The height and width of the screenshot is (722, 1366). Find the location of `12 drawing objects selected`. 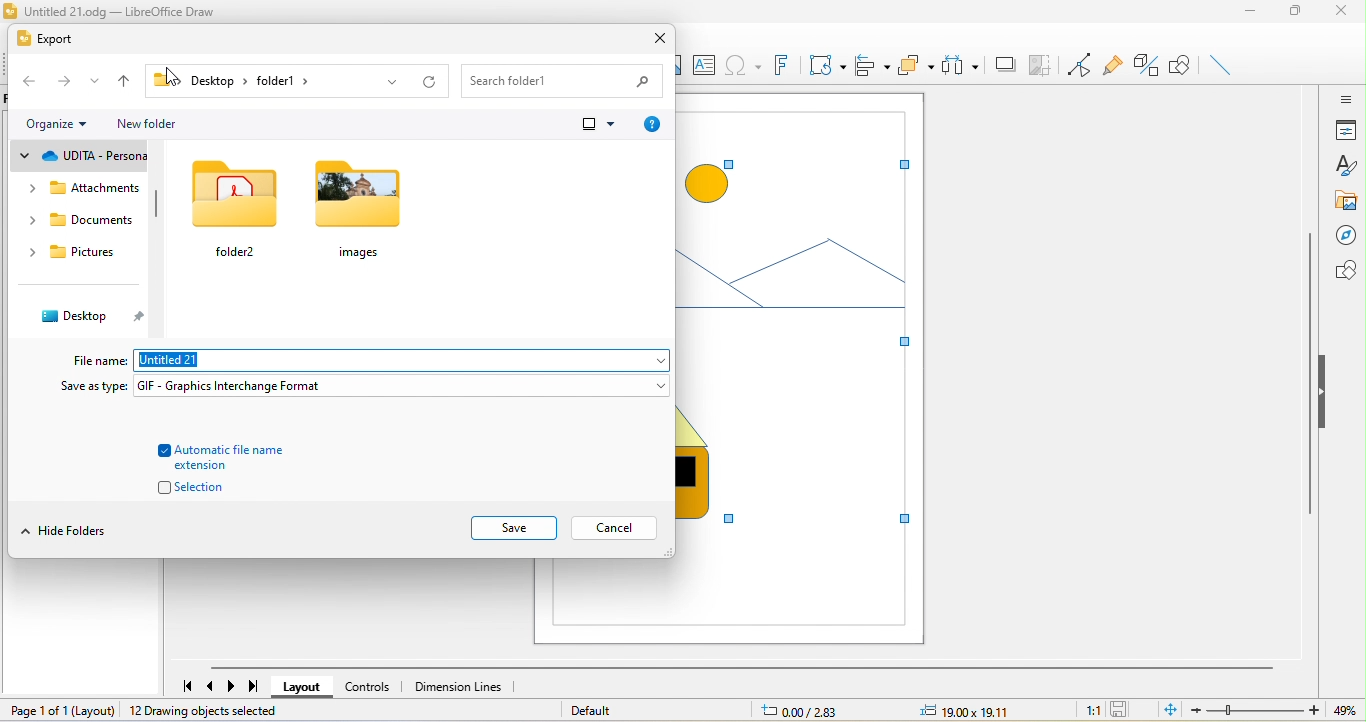

12 drawing objects selected is located at coordinates (208, 711).